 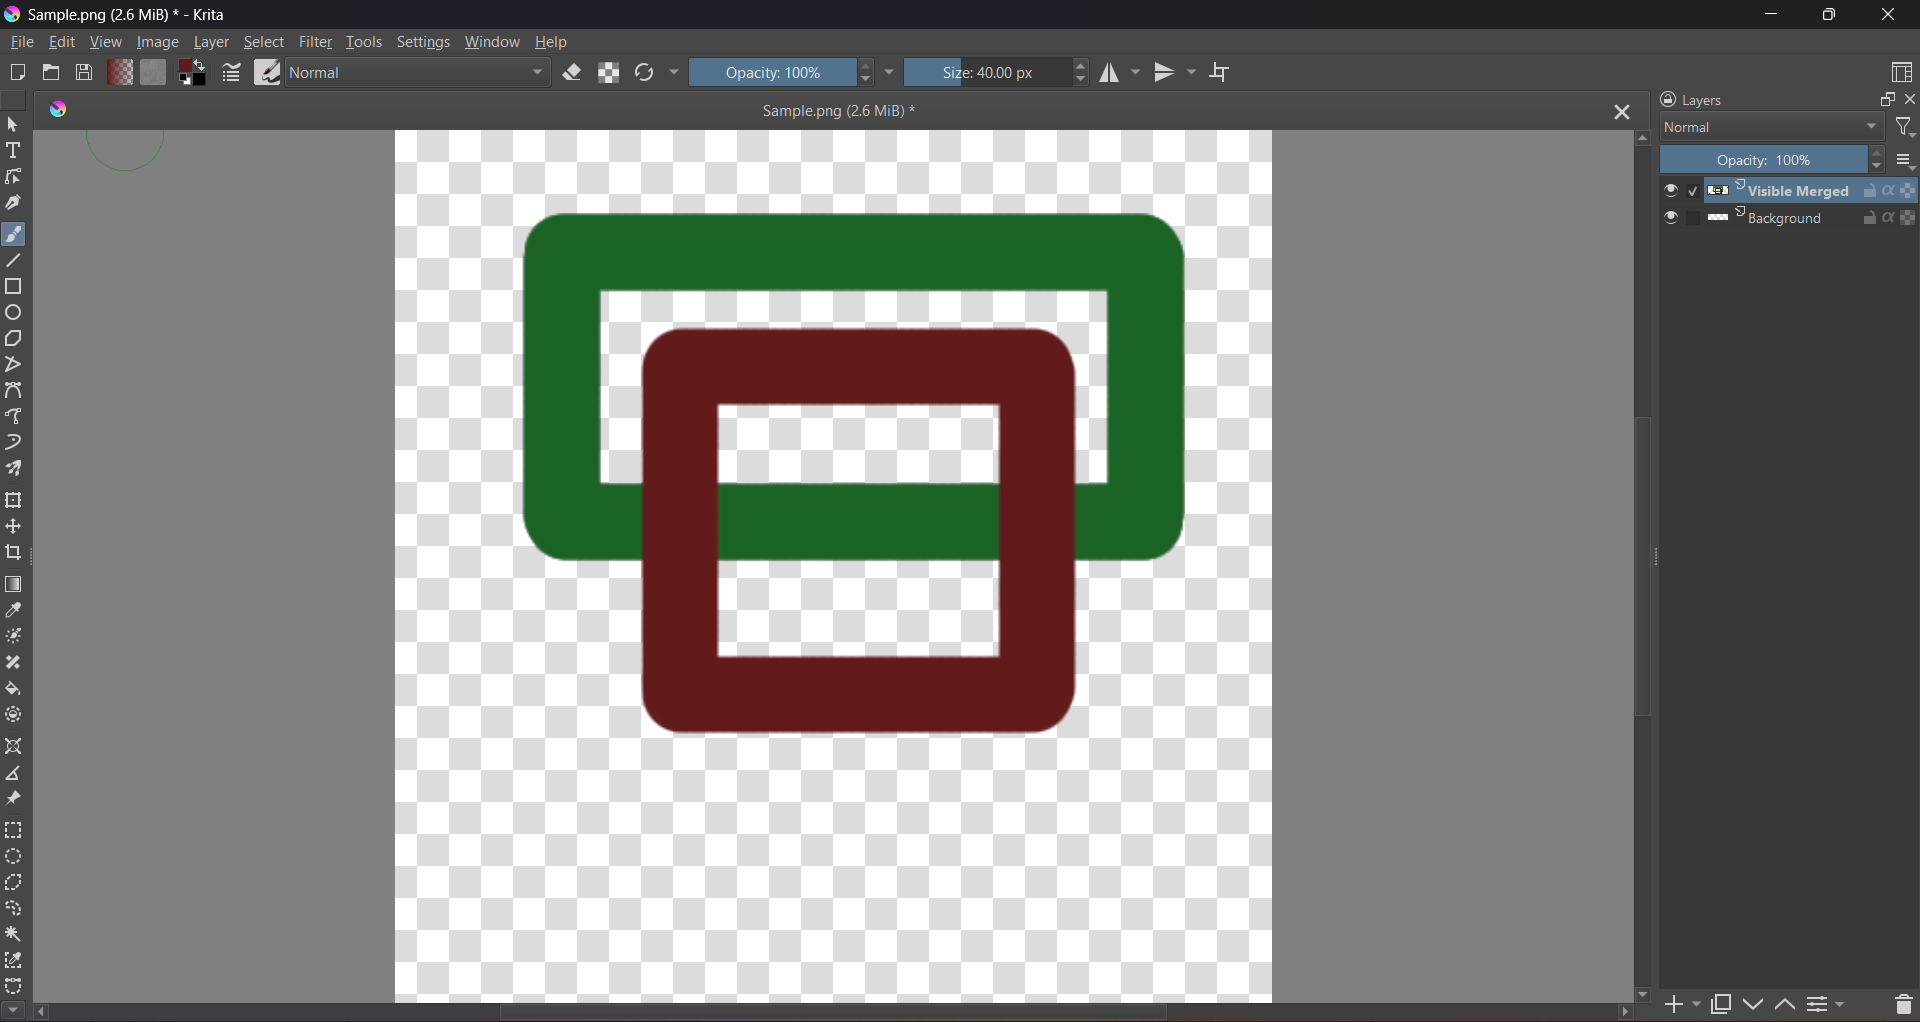 I want to click on Reload, so click(x=645, y=73).